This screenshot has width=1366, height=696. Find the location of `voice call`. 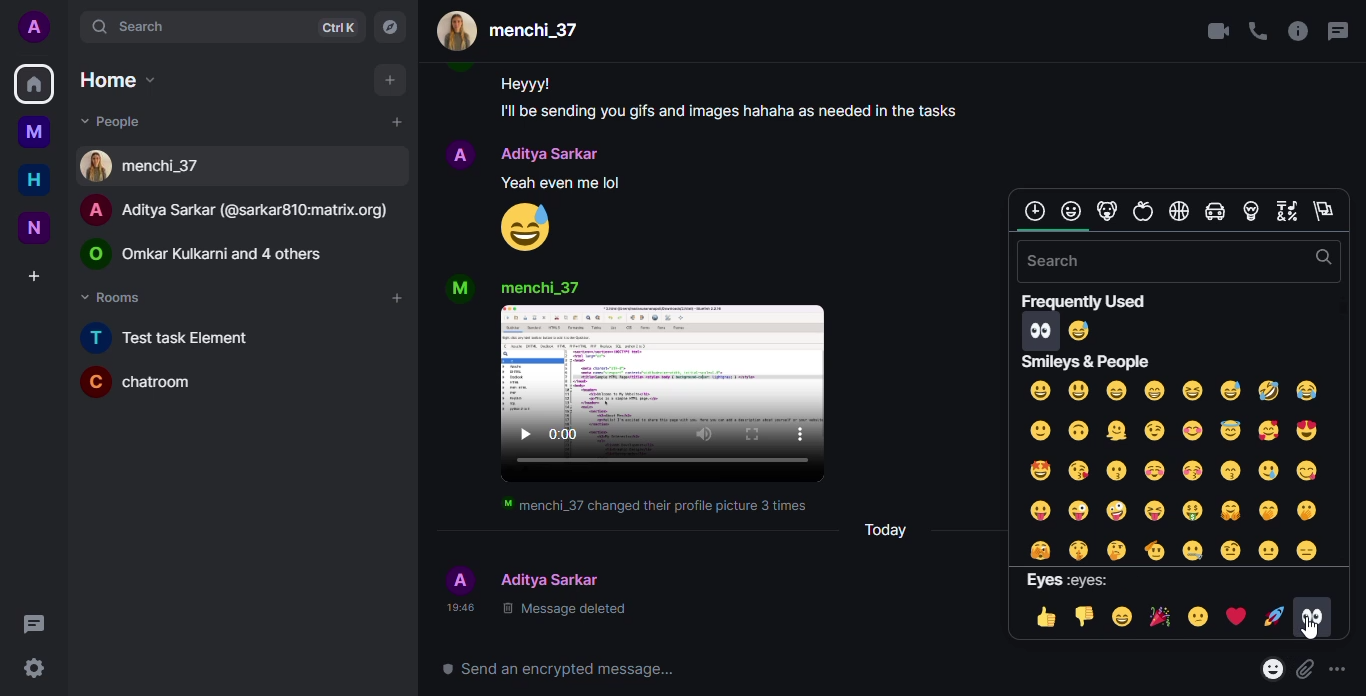

voice call is located at coordinates (1257, 31).